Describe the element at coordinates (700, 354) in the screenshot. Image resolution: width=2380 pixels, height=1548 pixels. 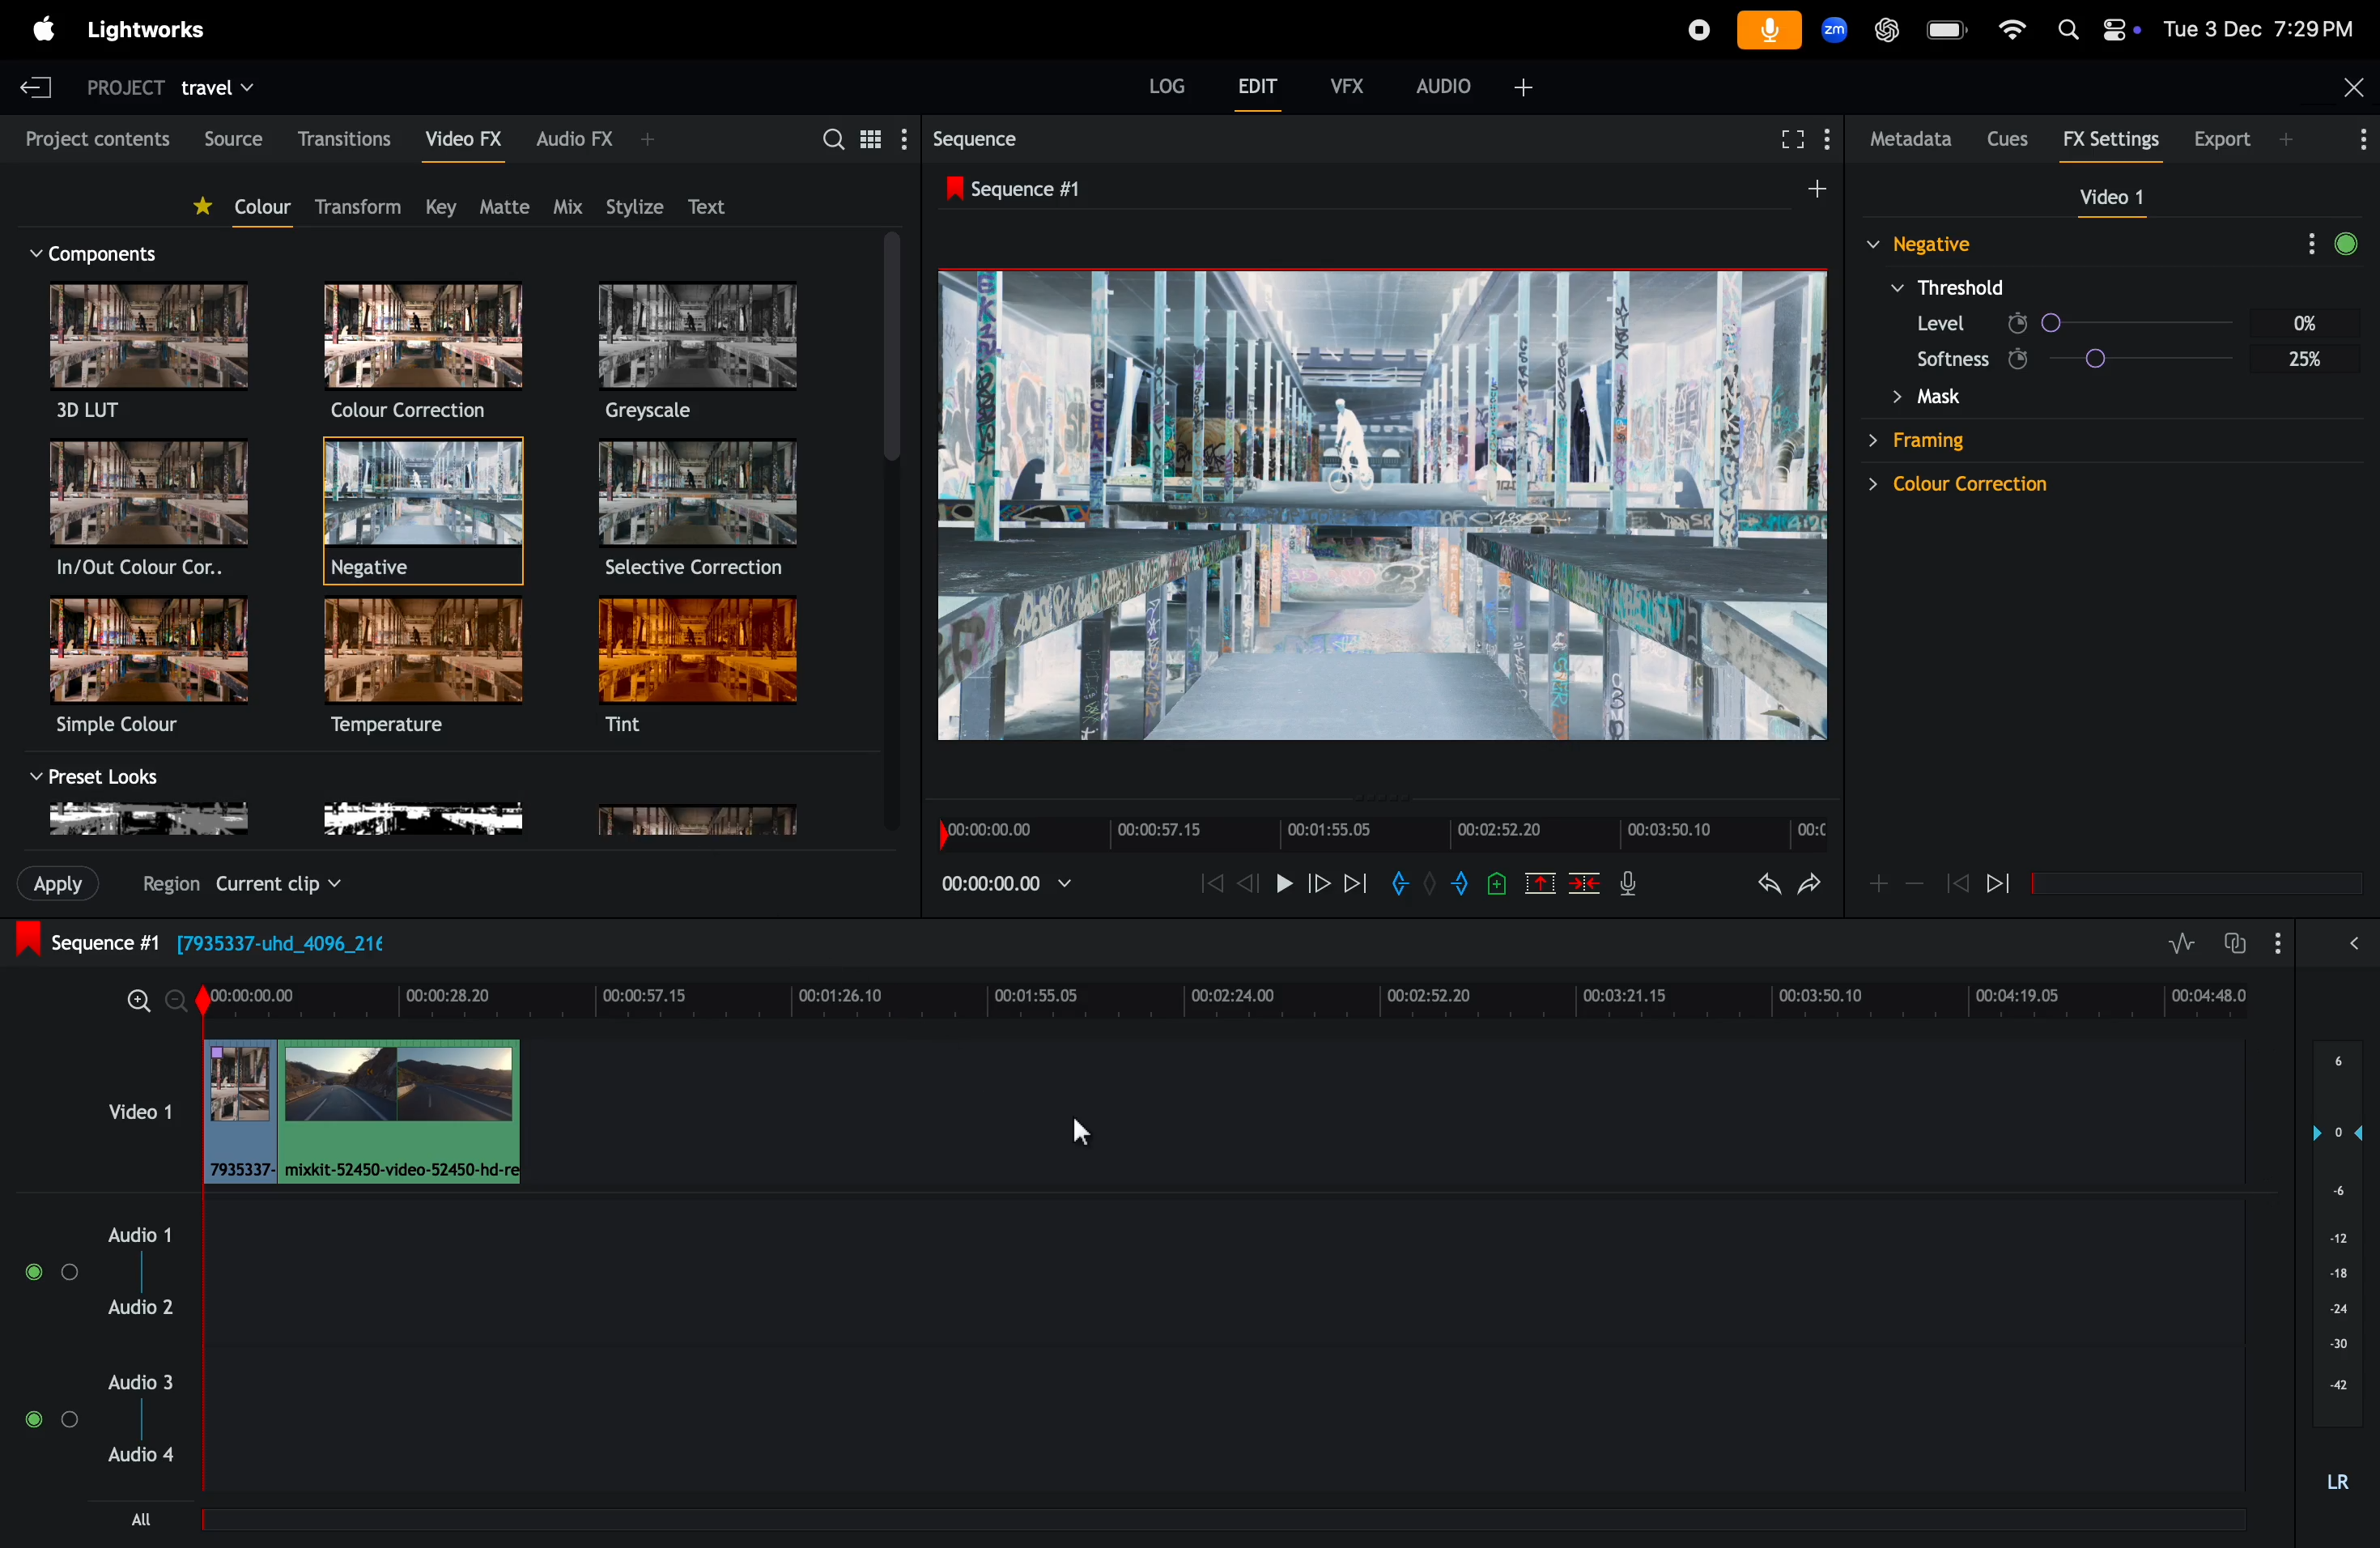
I see `Greyscale` at that location.